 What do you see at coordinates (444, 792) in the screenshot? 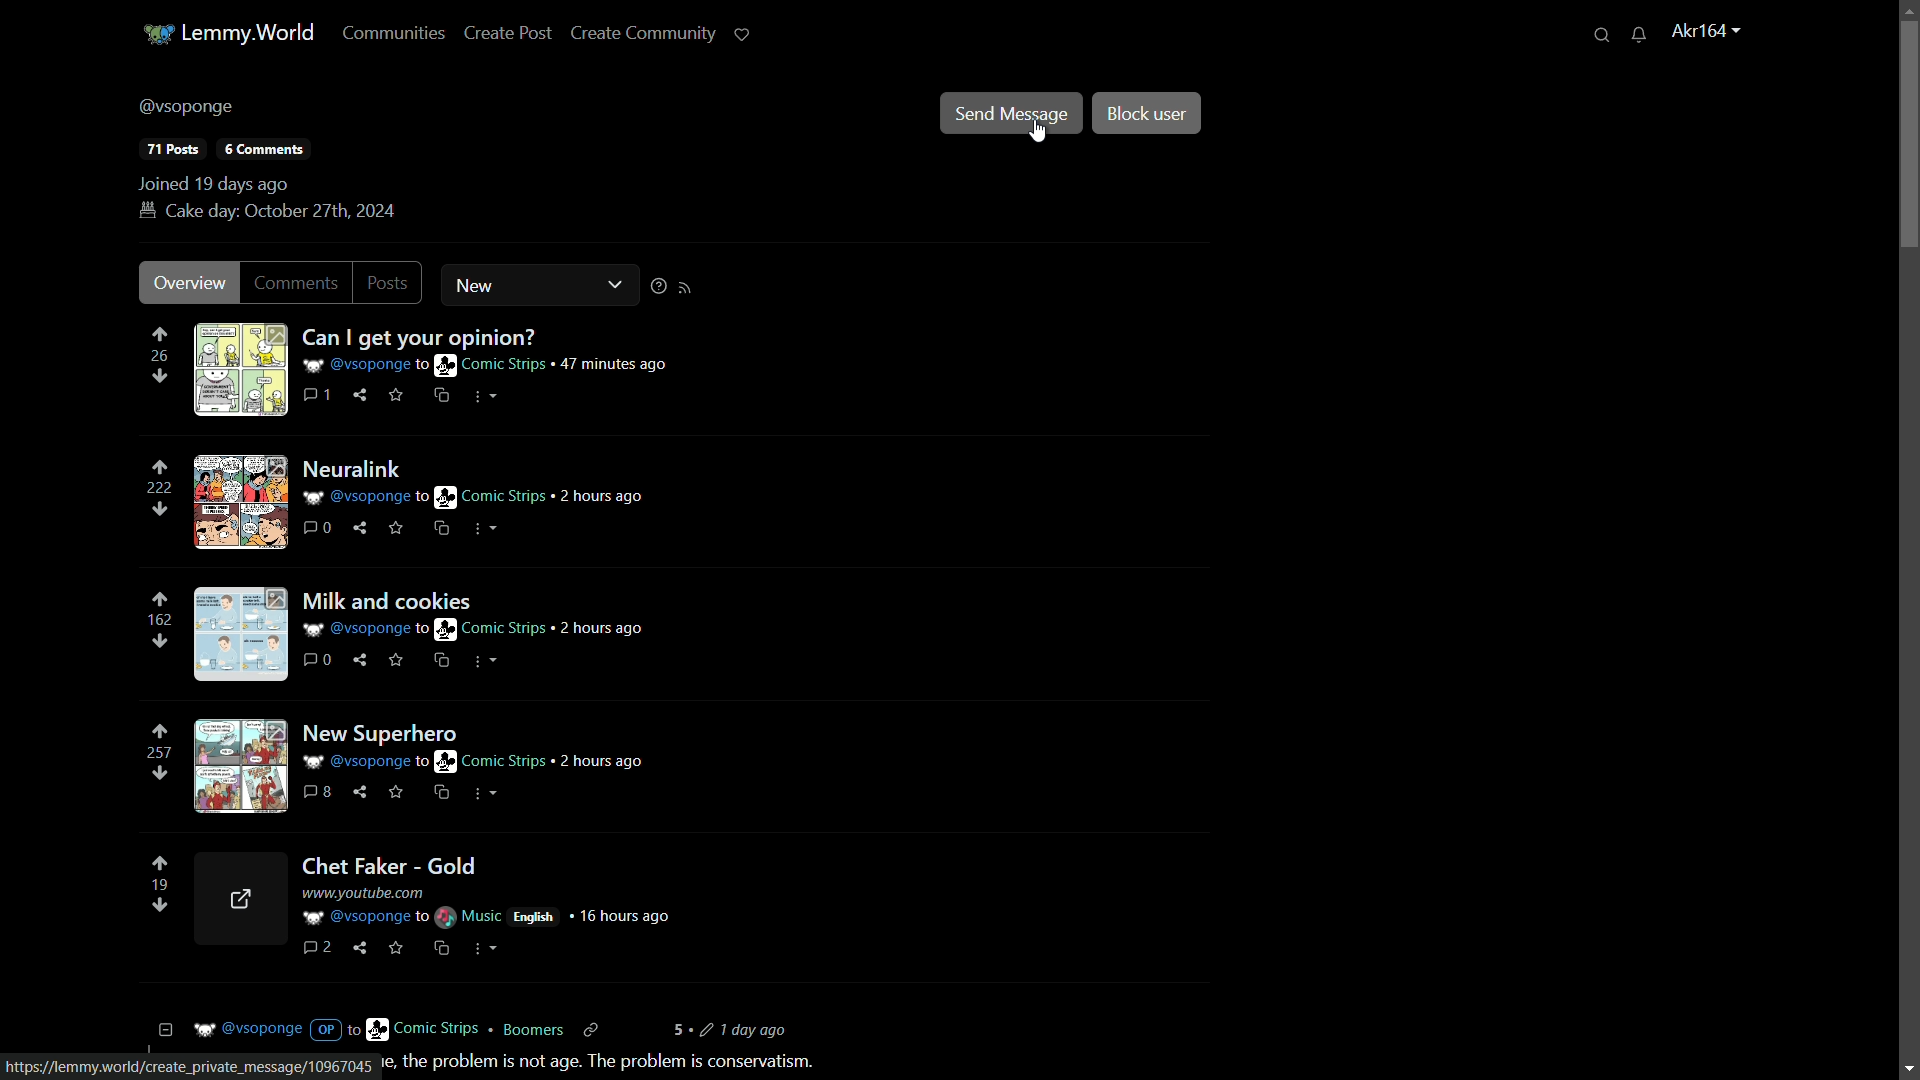
I see `cs` at bounding box center [444, 792].